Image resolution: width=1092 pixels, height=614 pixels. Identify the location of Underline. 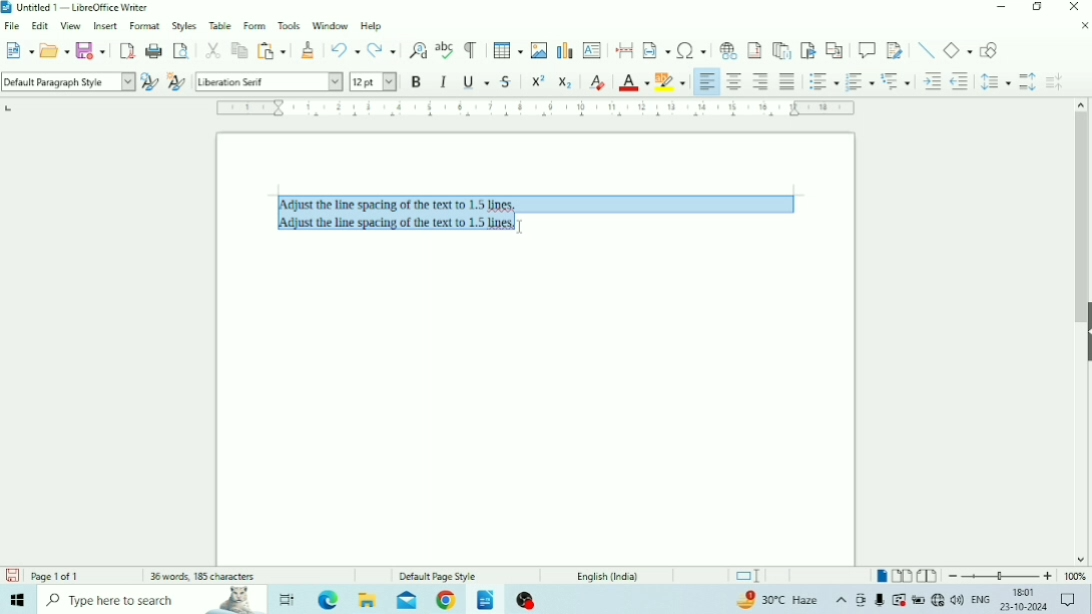
(475, 81).